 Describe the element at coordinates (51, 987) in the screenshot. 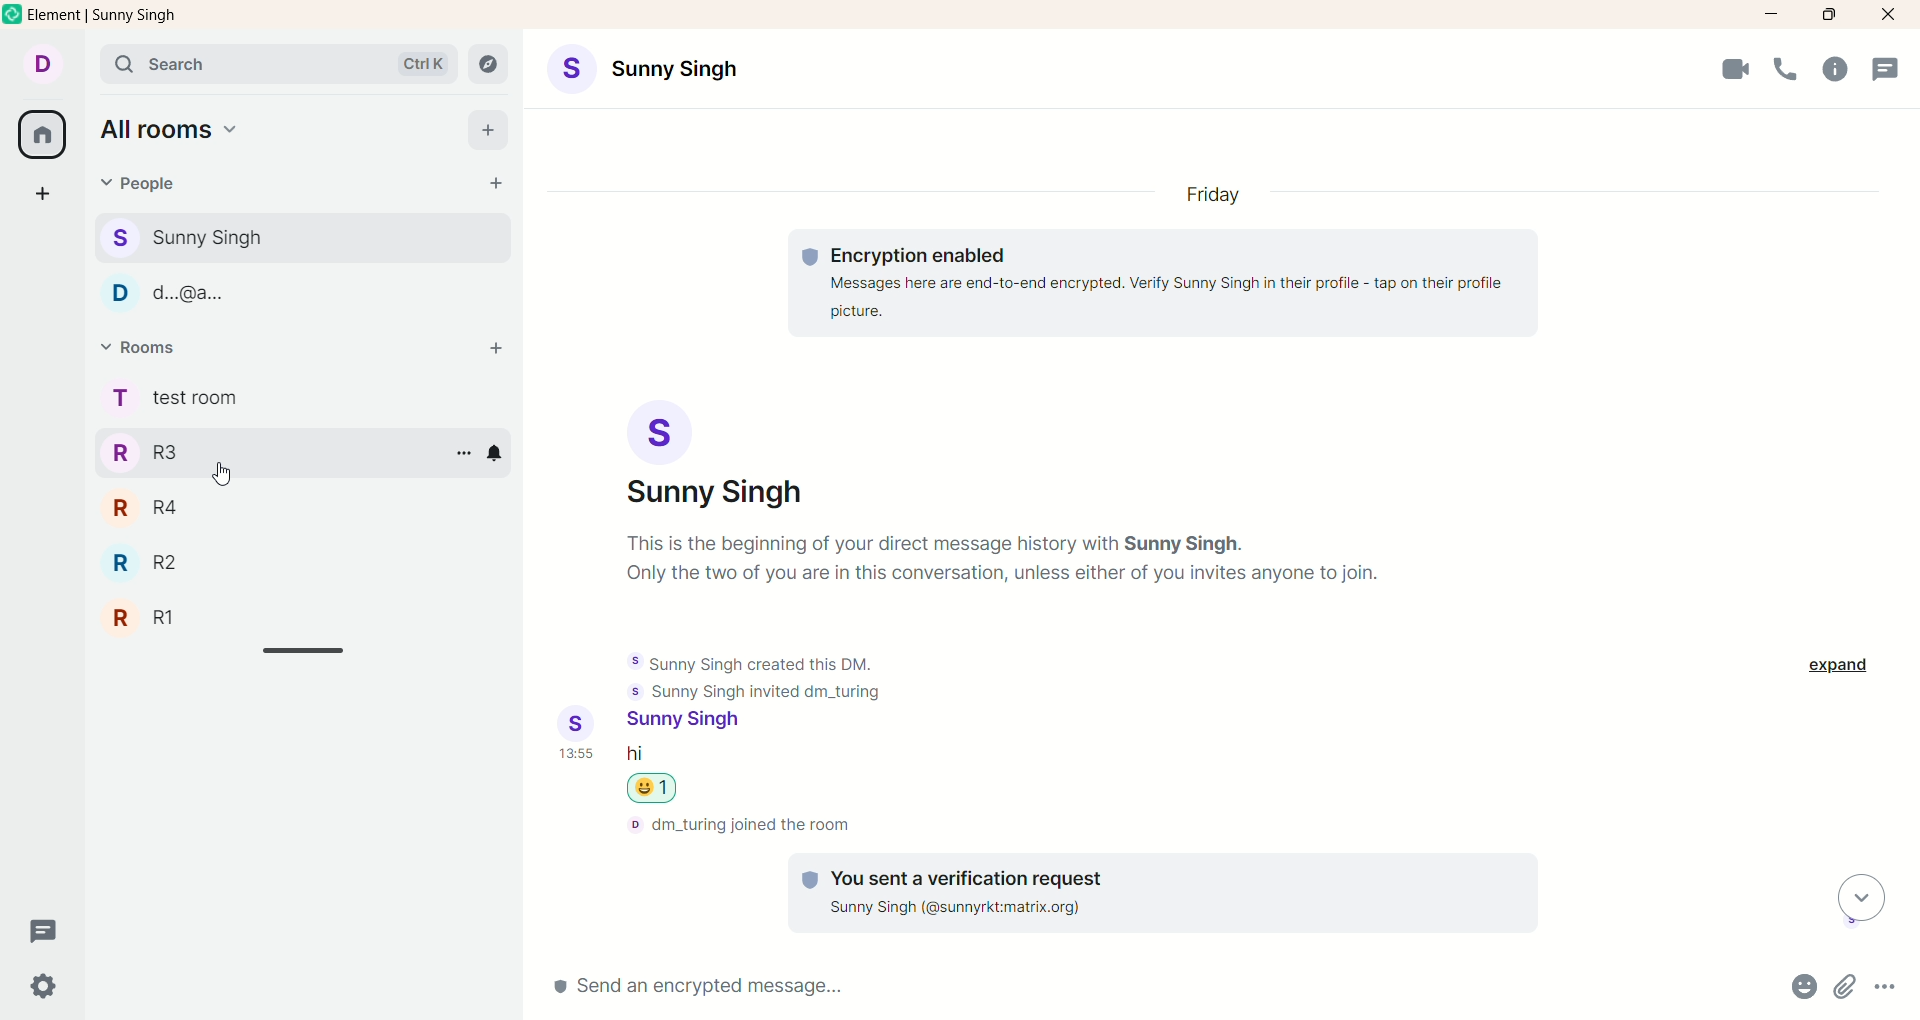

I see `settings` at that location.